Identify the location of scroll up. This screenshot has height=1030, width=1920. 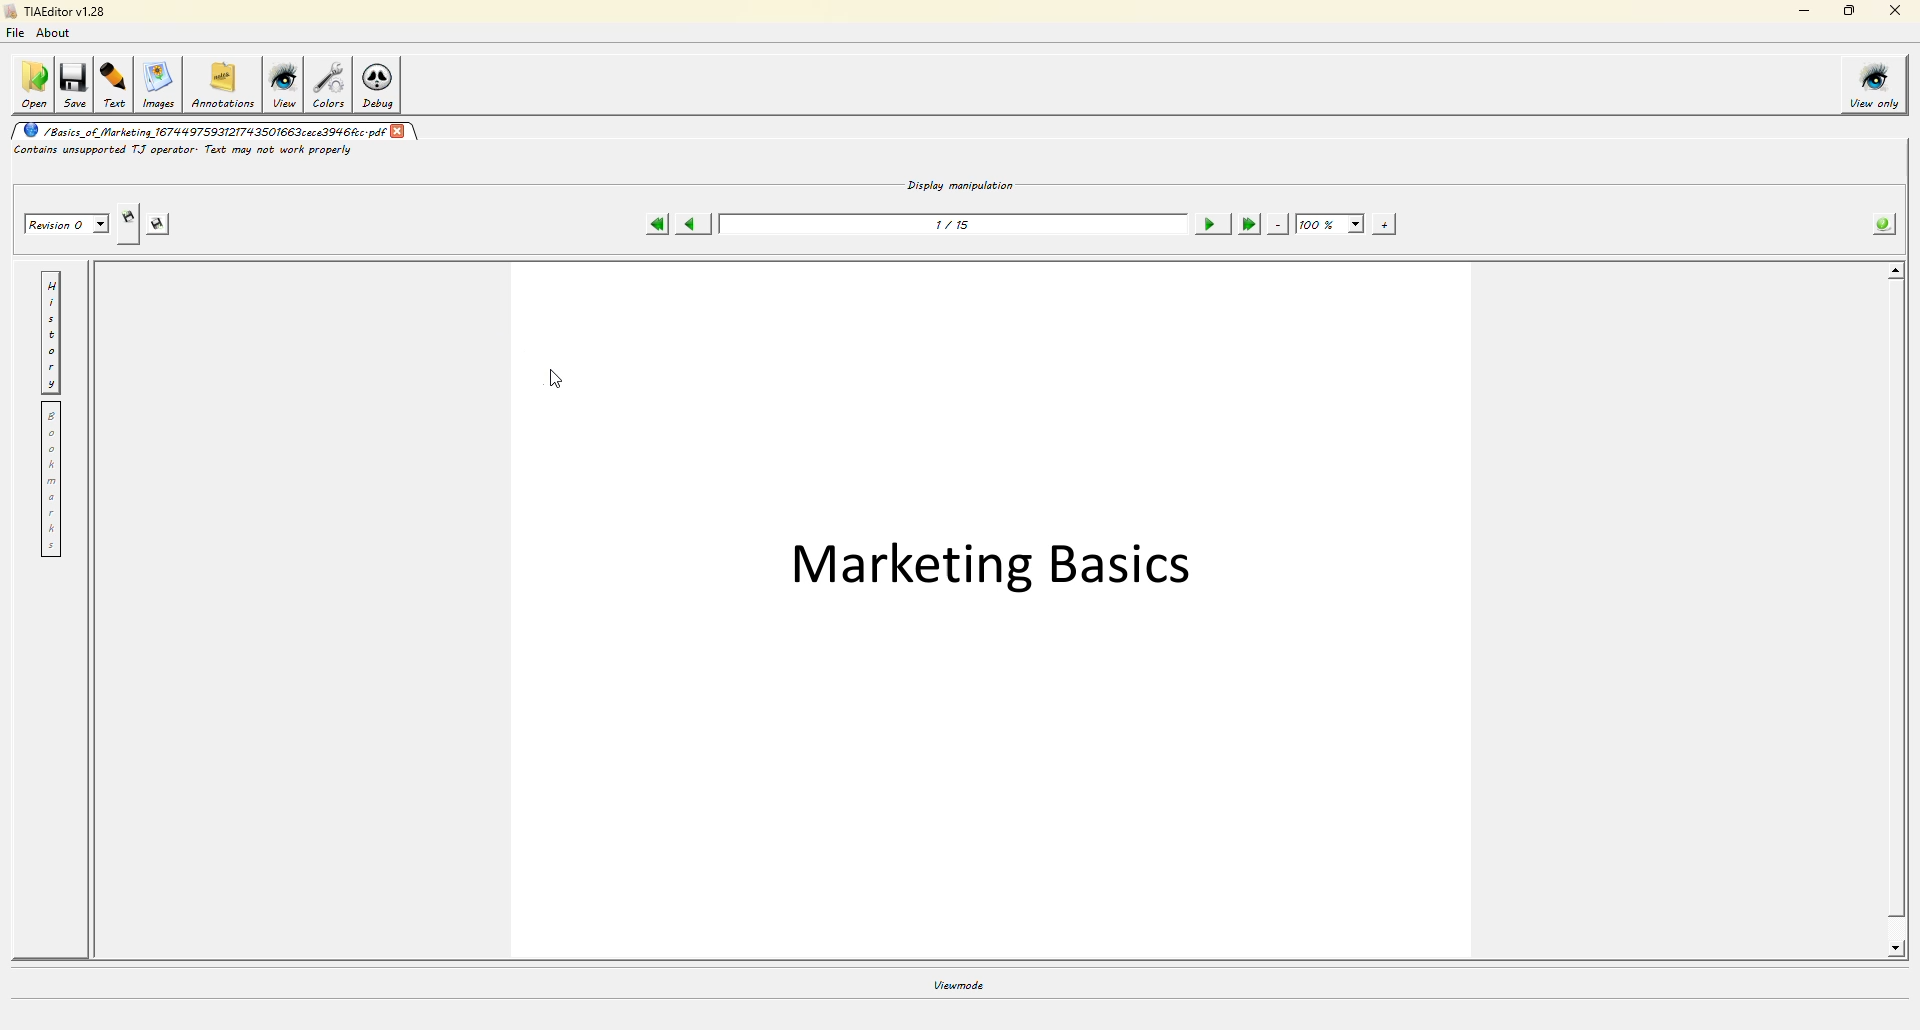
(1888, 274).